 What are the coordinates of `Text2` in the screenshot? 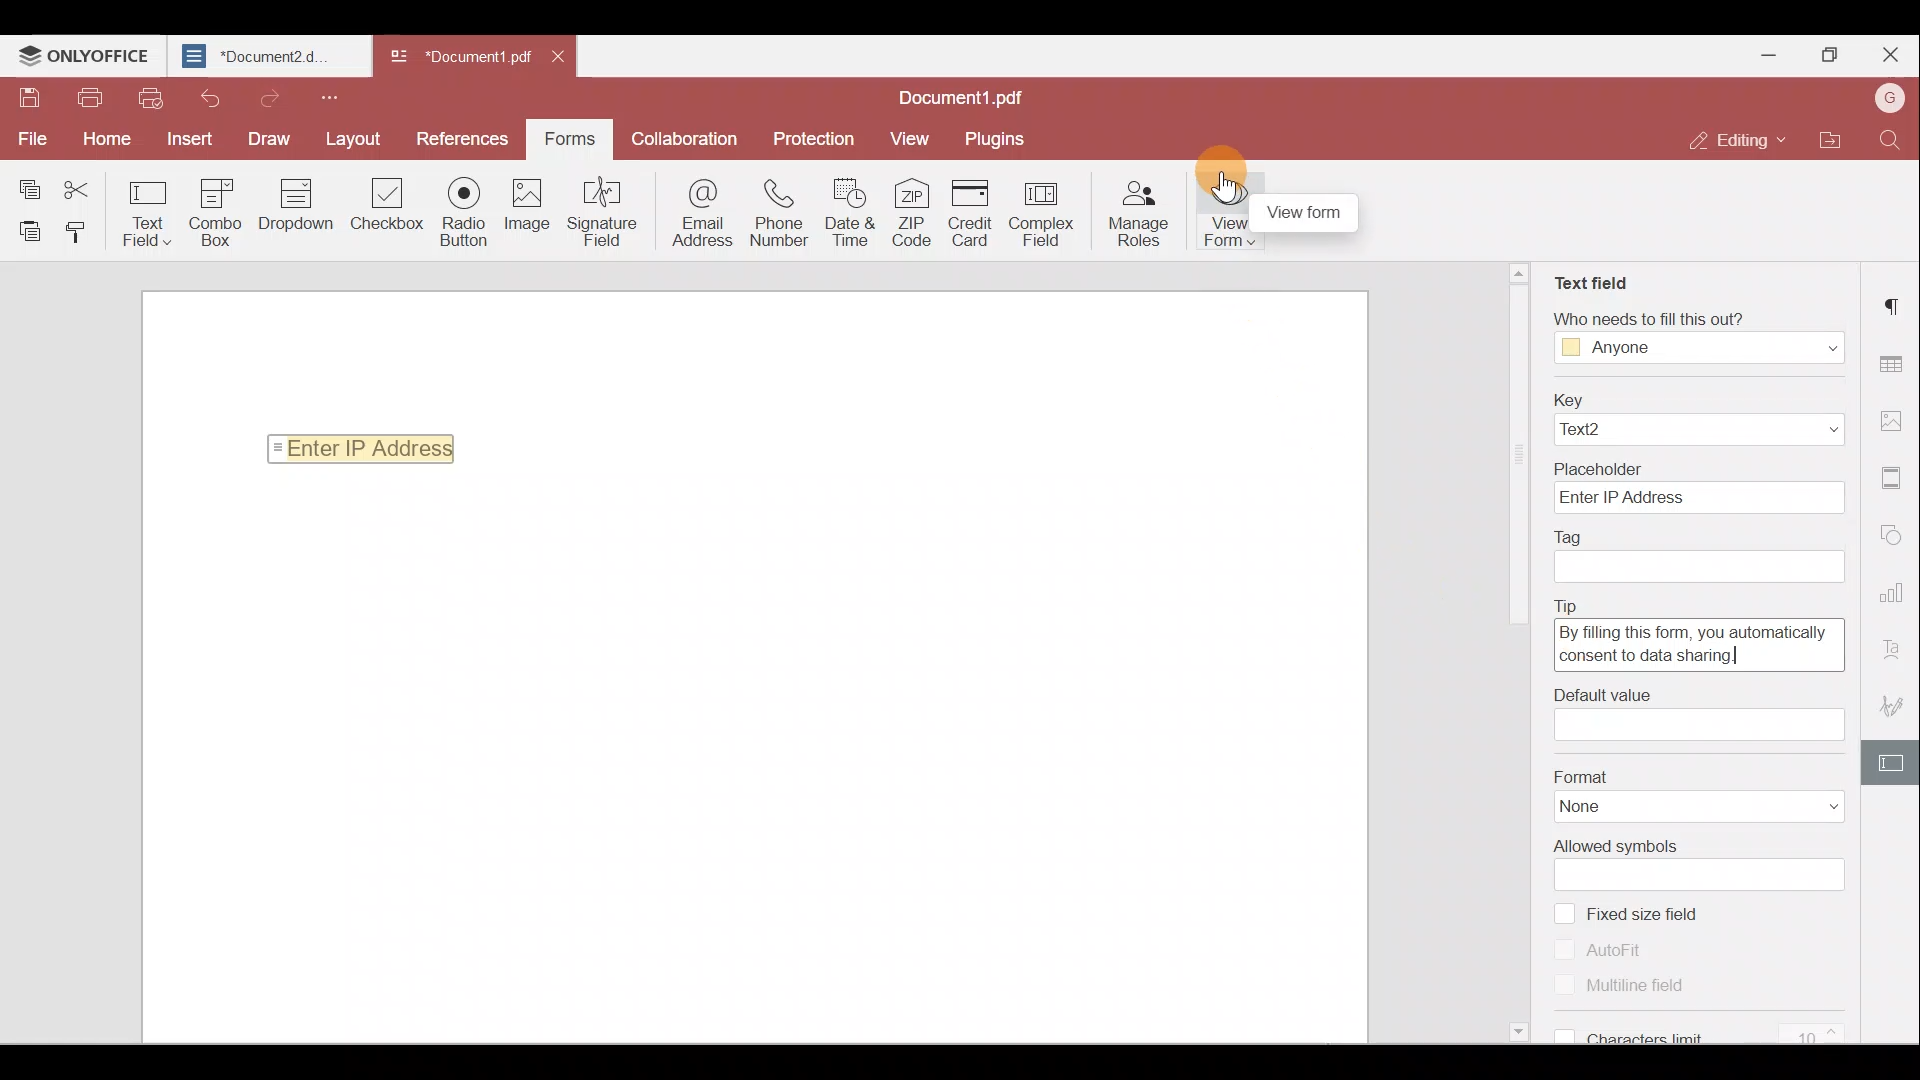 It's located at (1612, 430).